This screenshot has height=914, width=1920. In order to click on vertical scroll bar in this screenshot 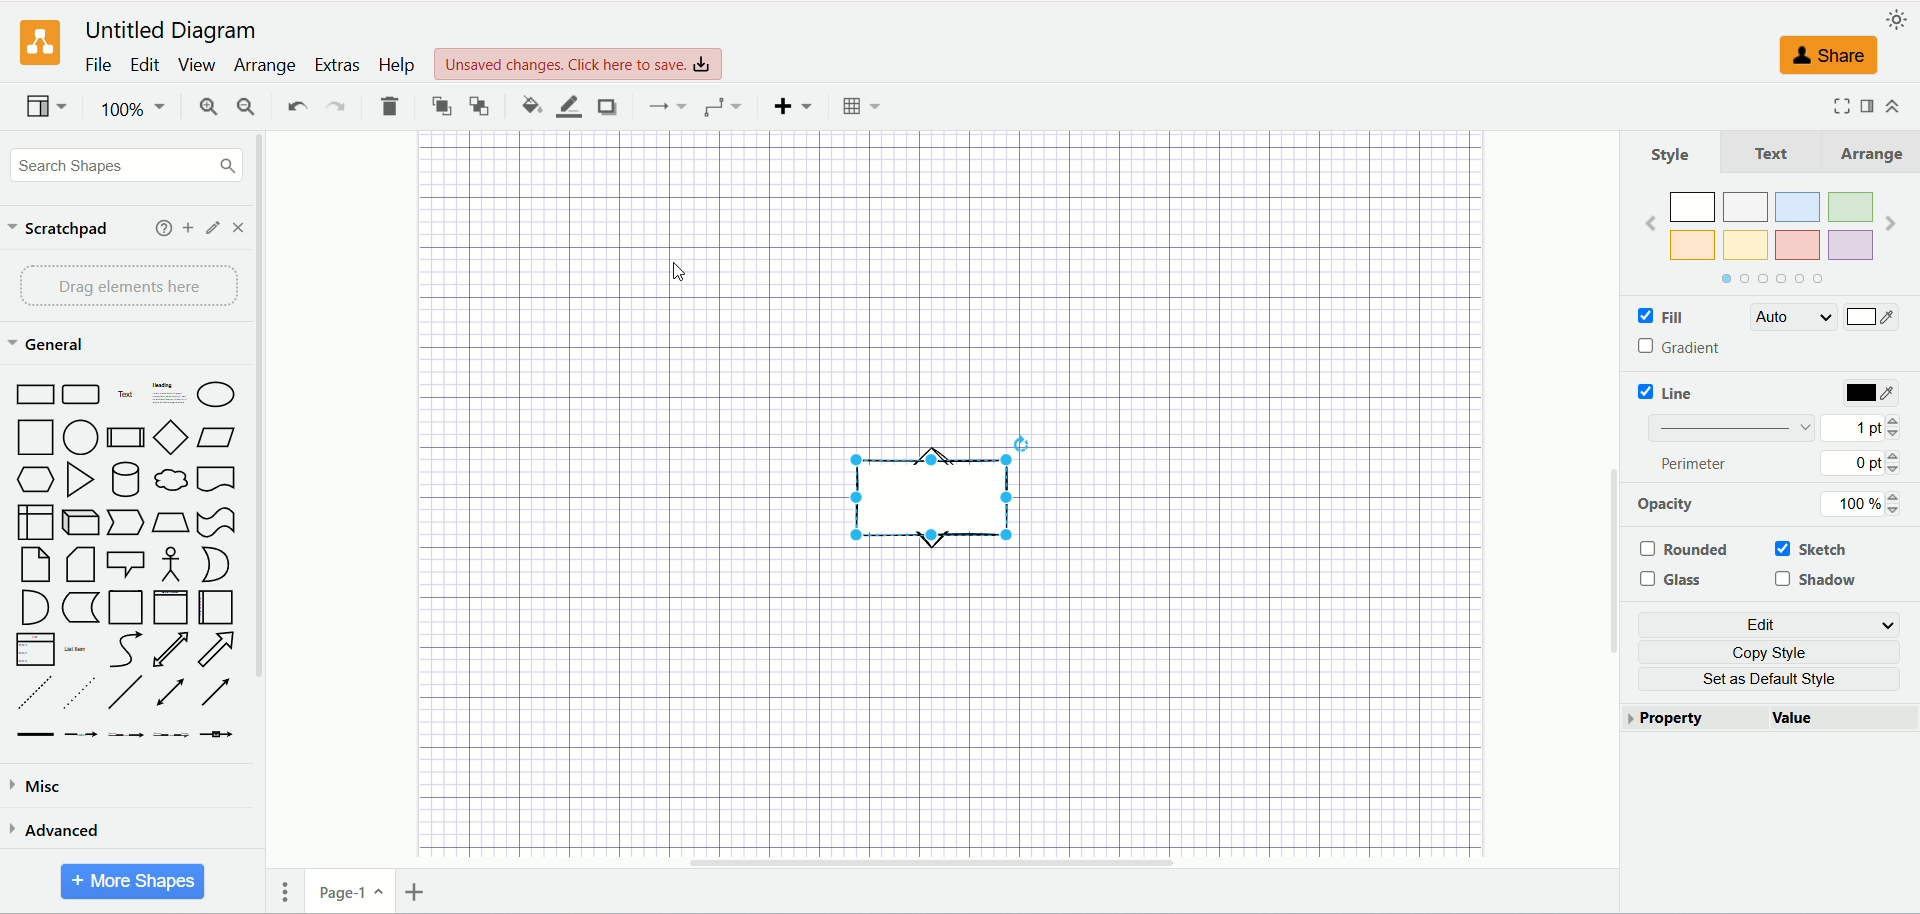, I will do `click(1599, 494)`.